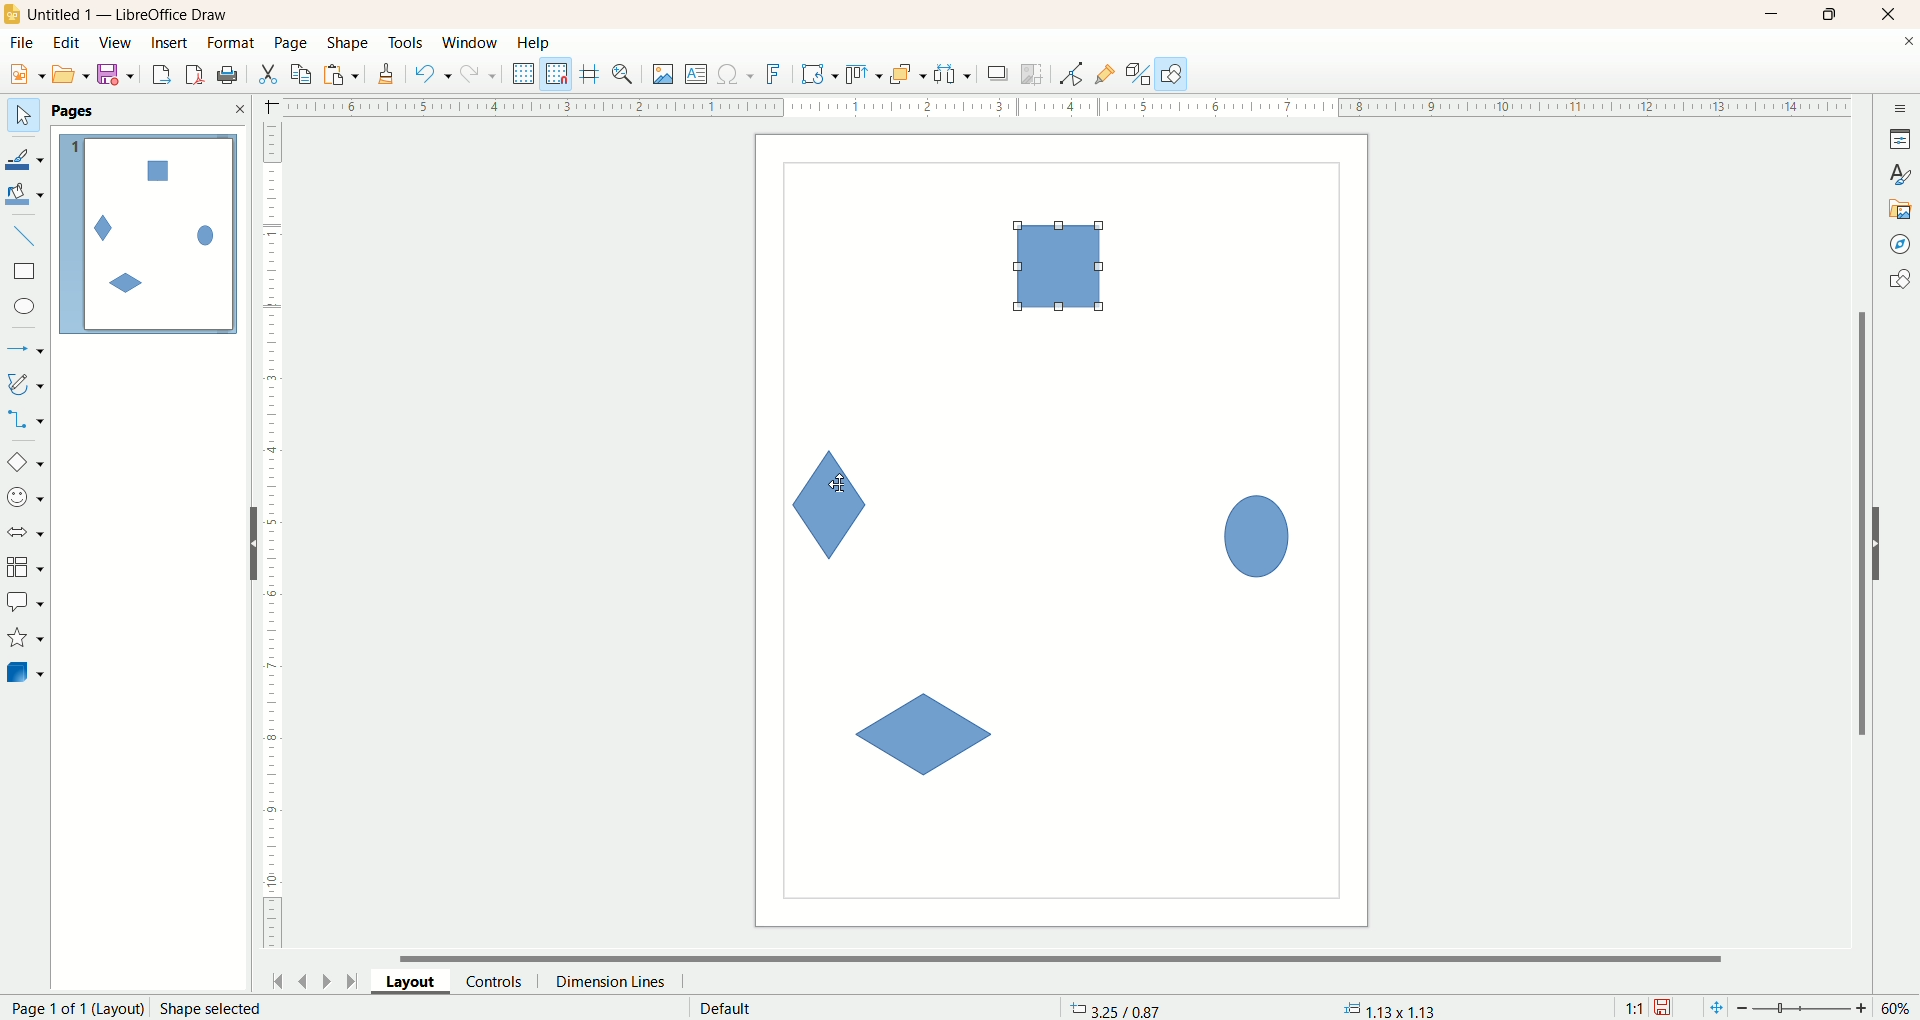 The height and width of the screenshot is (1020, 1920). I want to click on last page, so click(355, 979).